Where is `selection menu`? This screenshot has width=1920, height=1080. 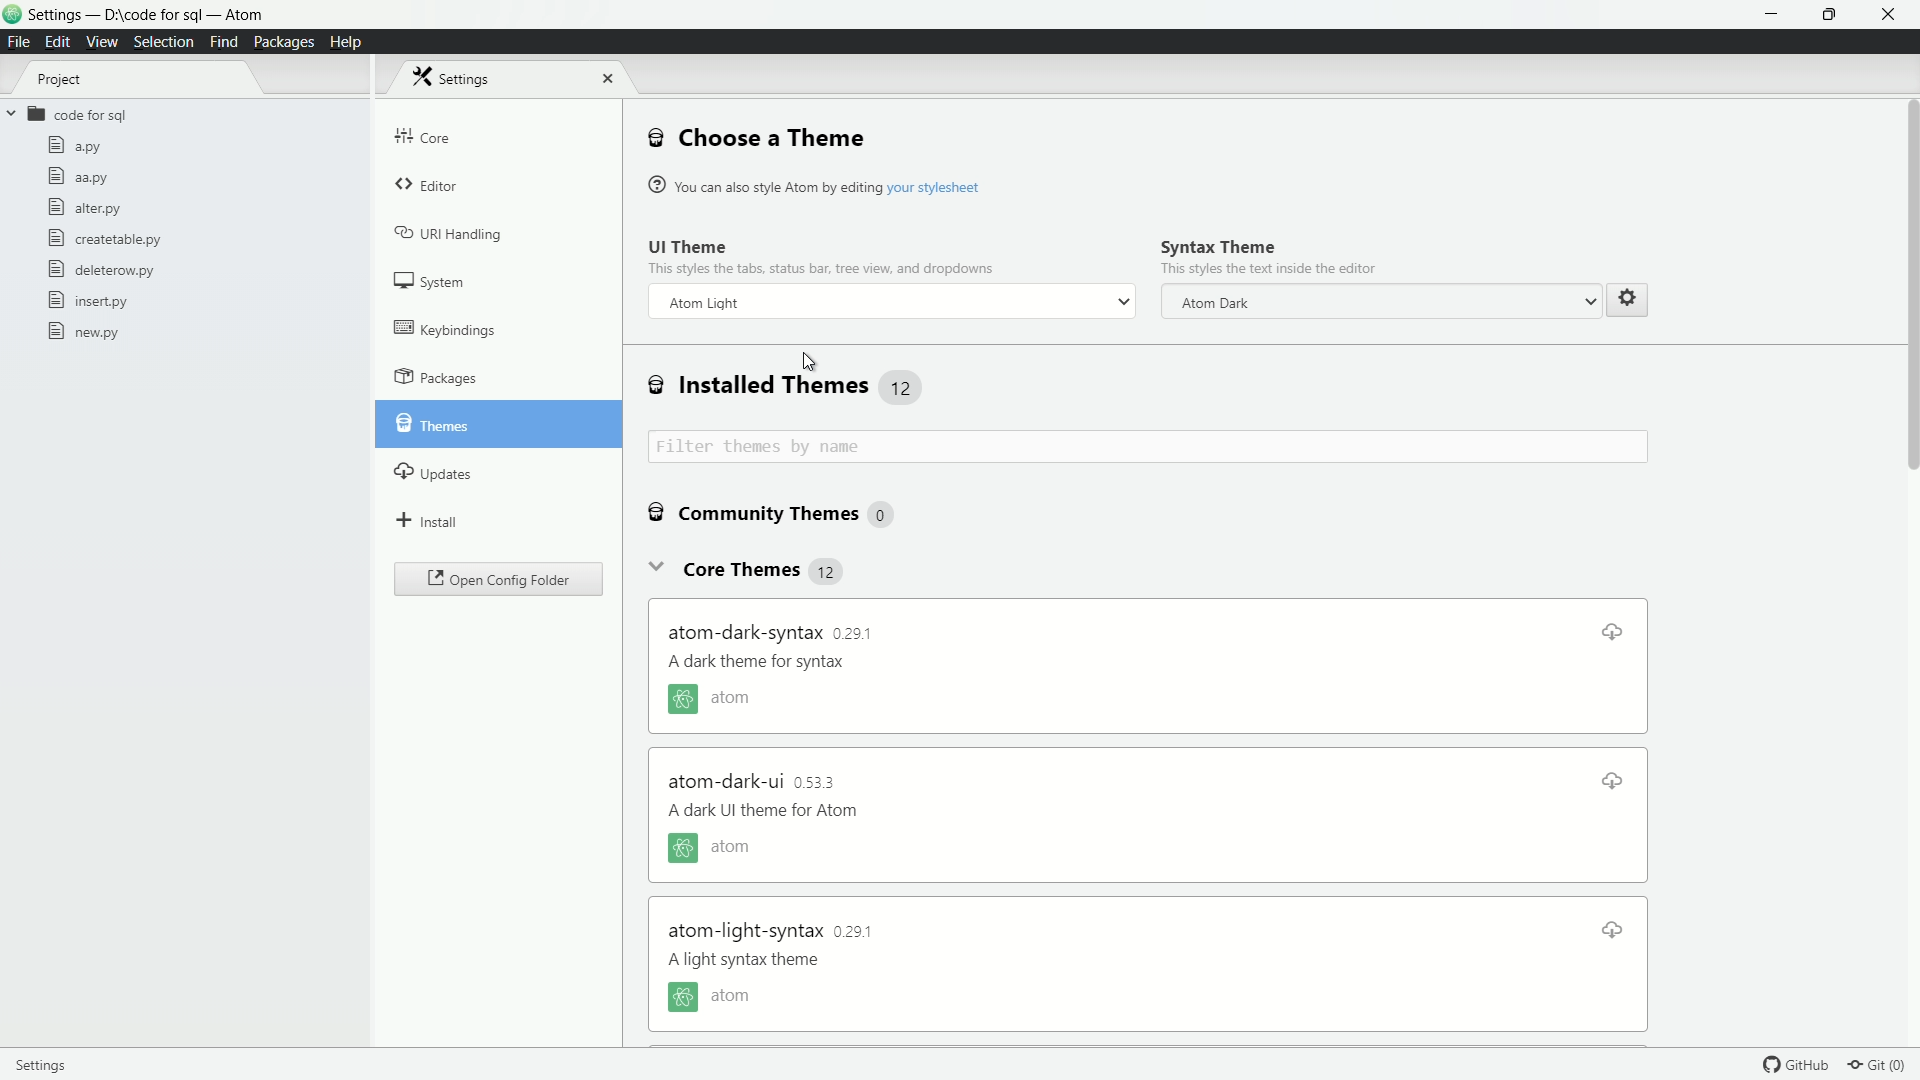 selection menu is located at coordinates (164, 42).